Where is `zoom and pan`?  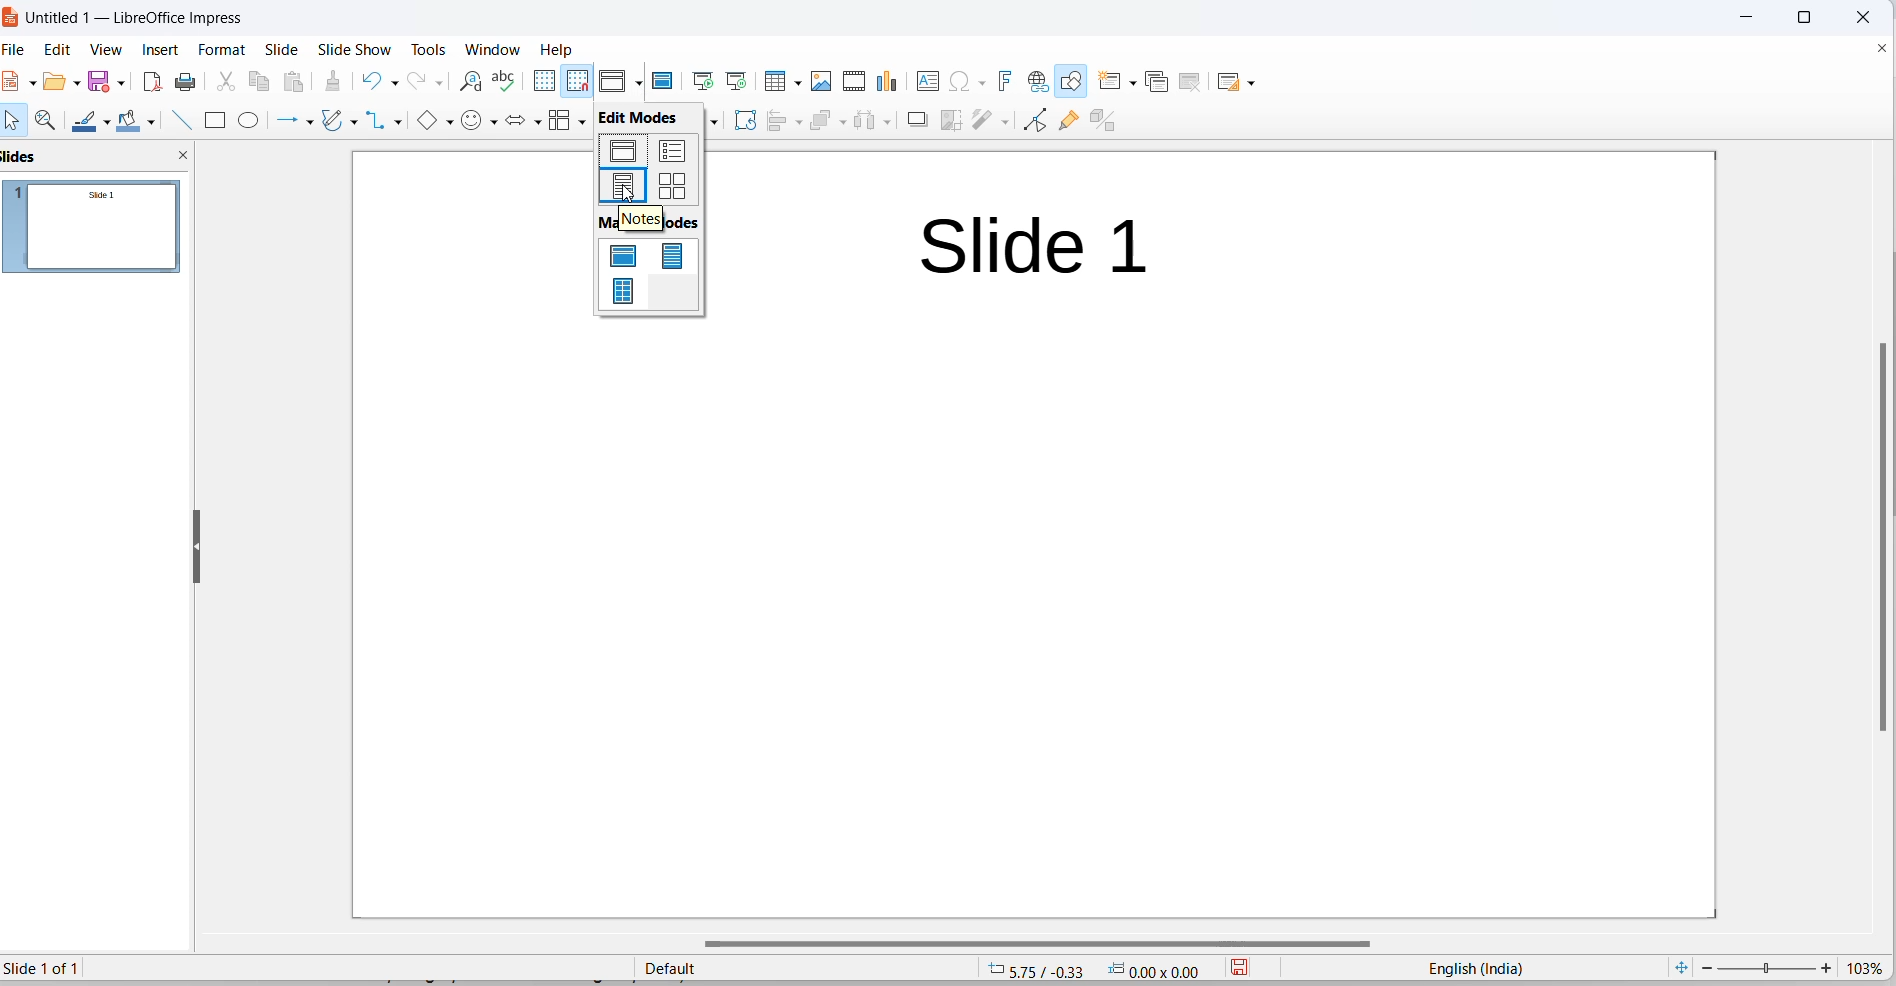
zoom and pan is located at coordinates (52, 121).